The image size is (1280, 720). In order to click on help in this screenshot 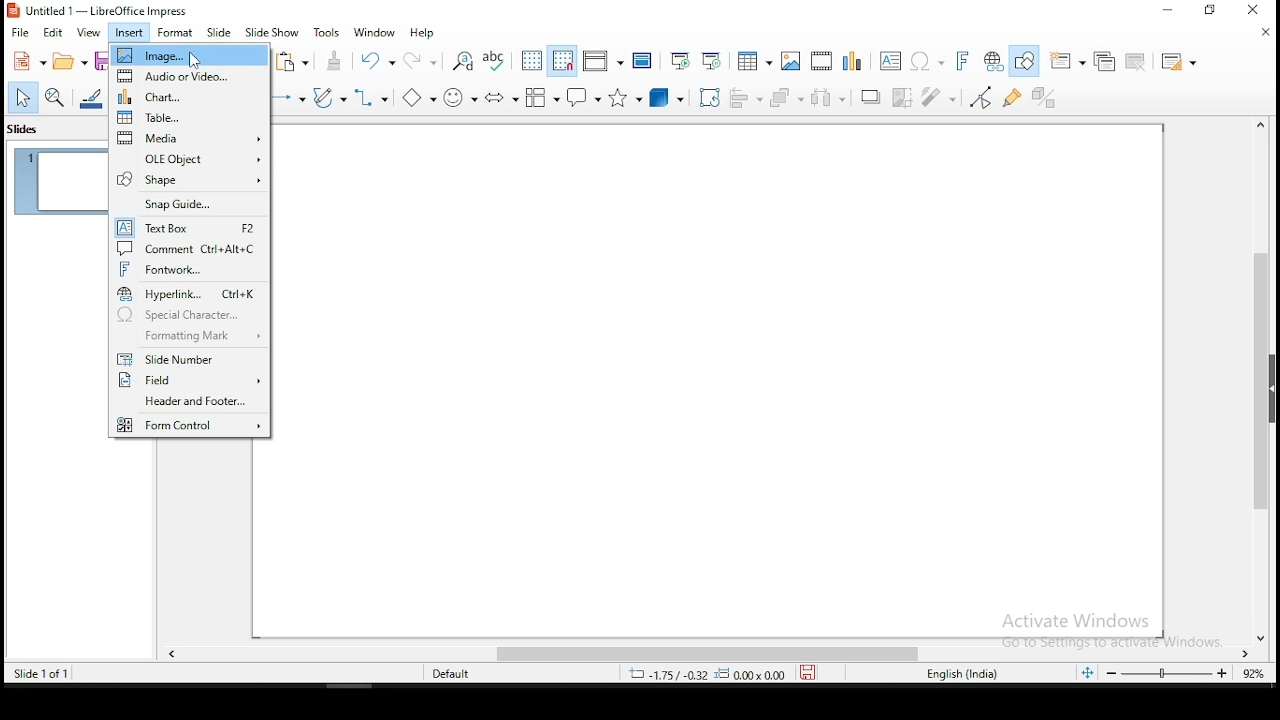, I will do `click(426, 31)`.